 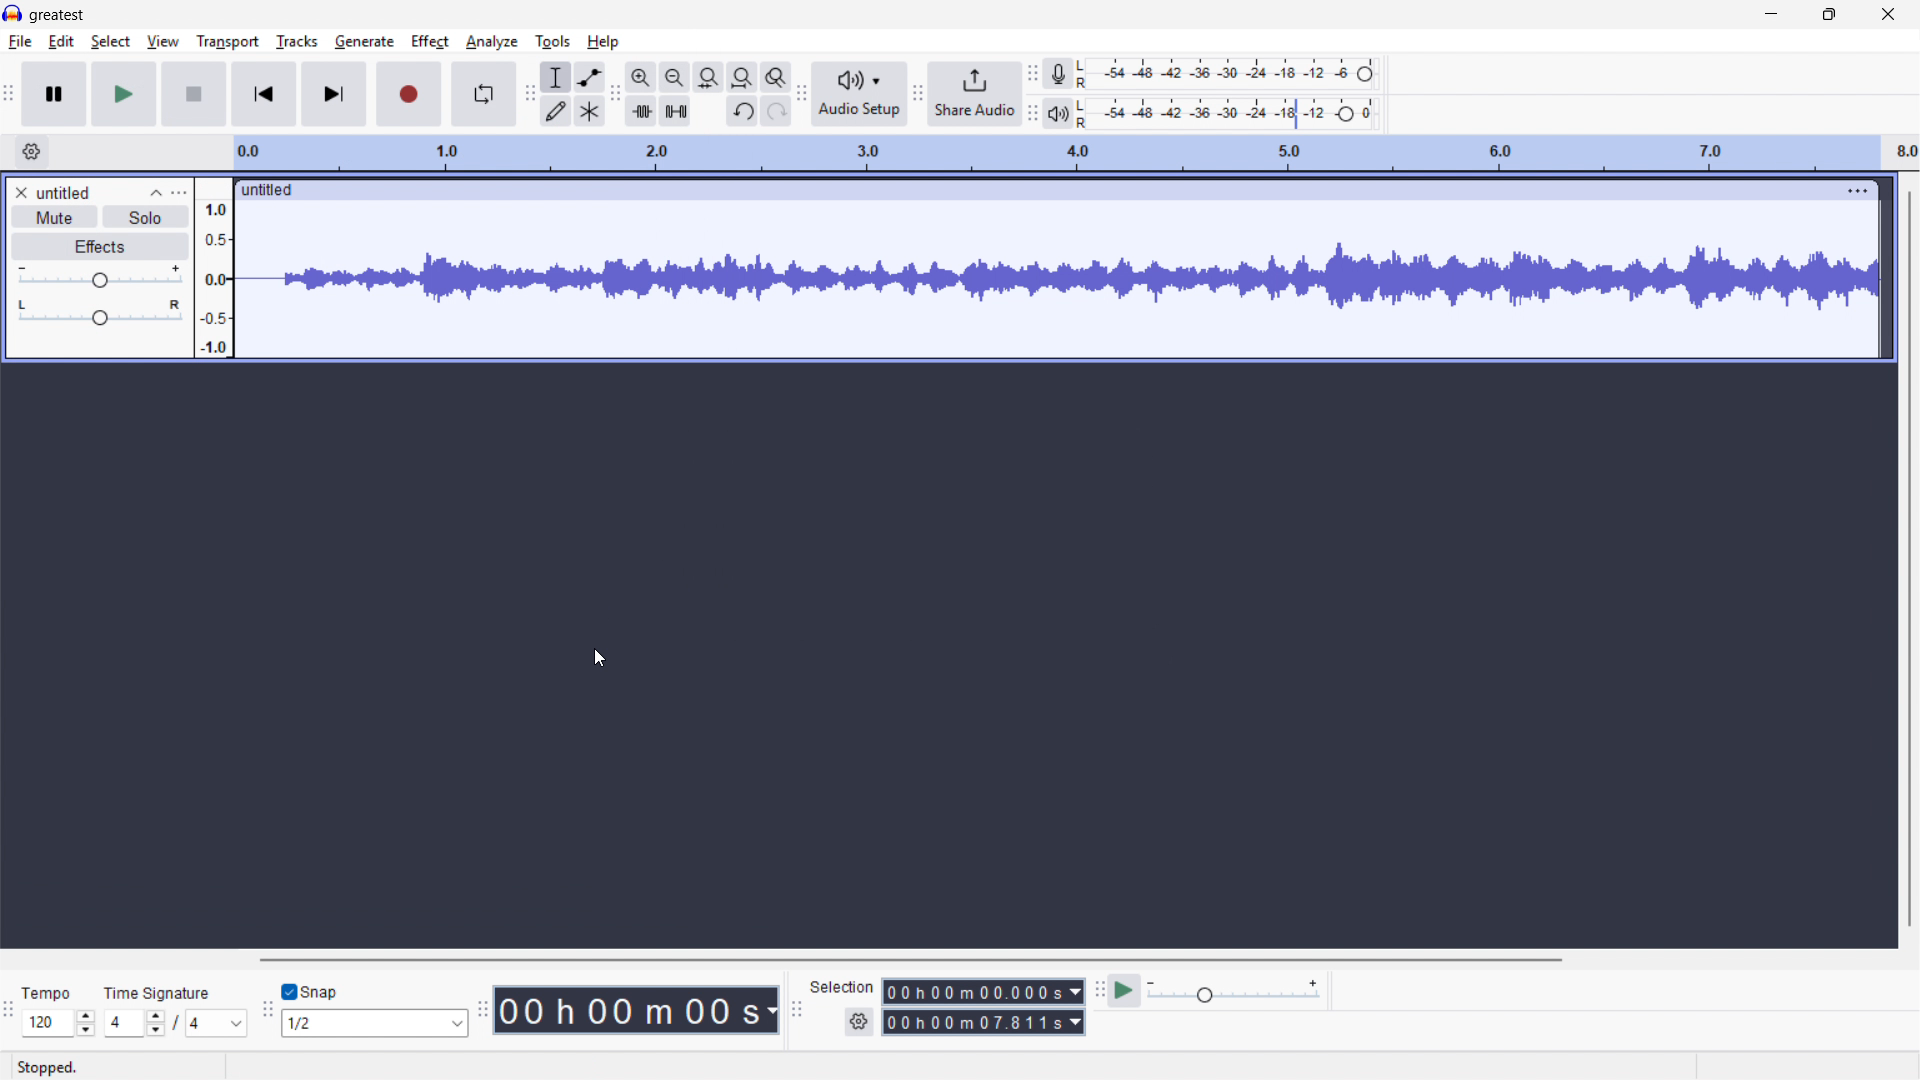 I want to click on playback meter toolbar, so click(x=1032, y=115).